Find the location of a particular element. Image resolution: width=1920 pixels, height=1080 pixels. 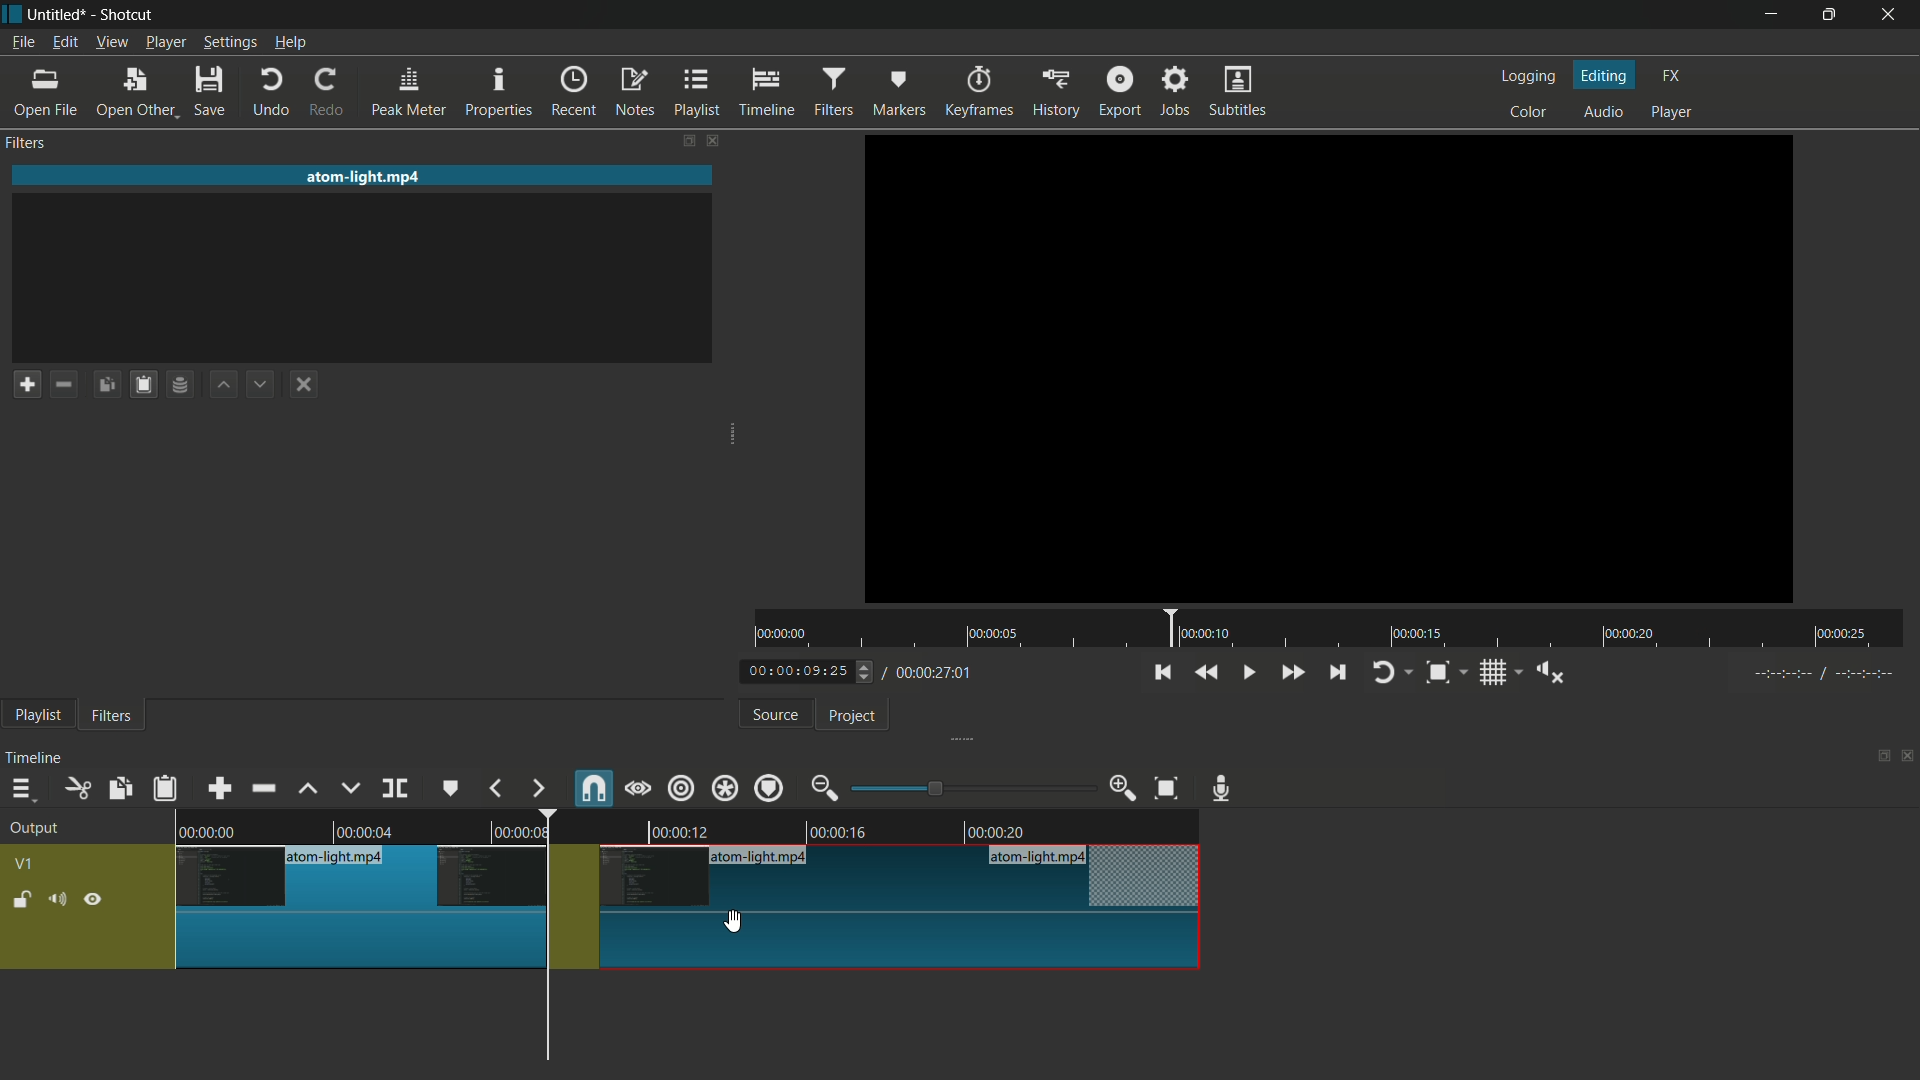

color is located at coordinates (1529, 110).